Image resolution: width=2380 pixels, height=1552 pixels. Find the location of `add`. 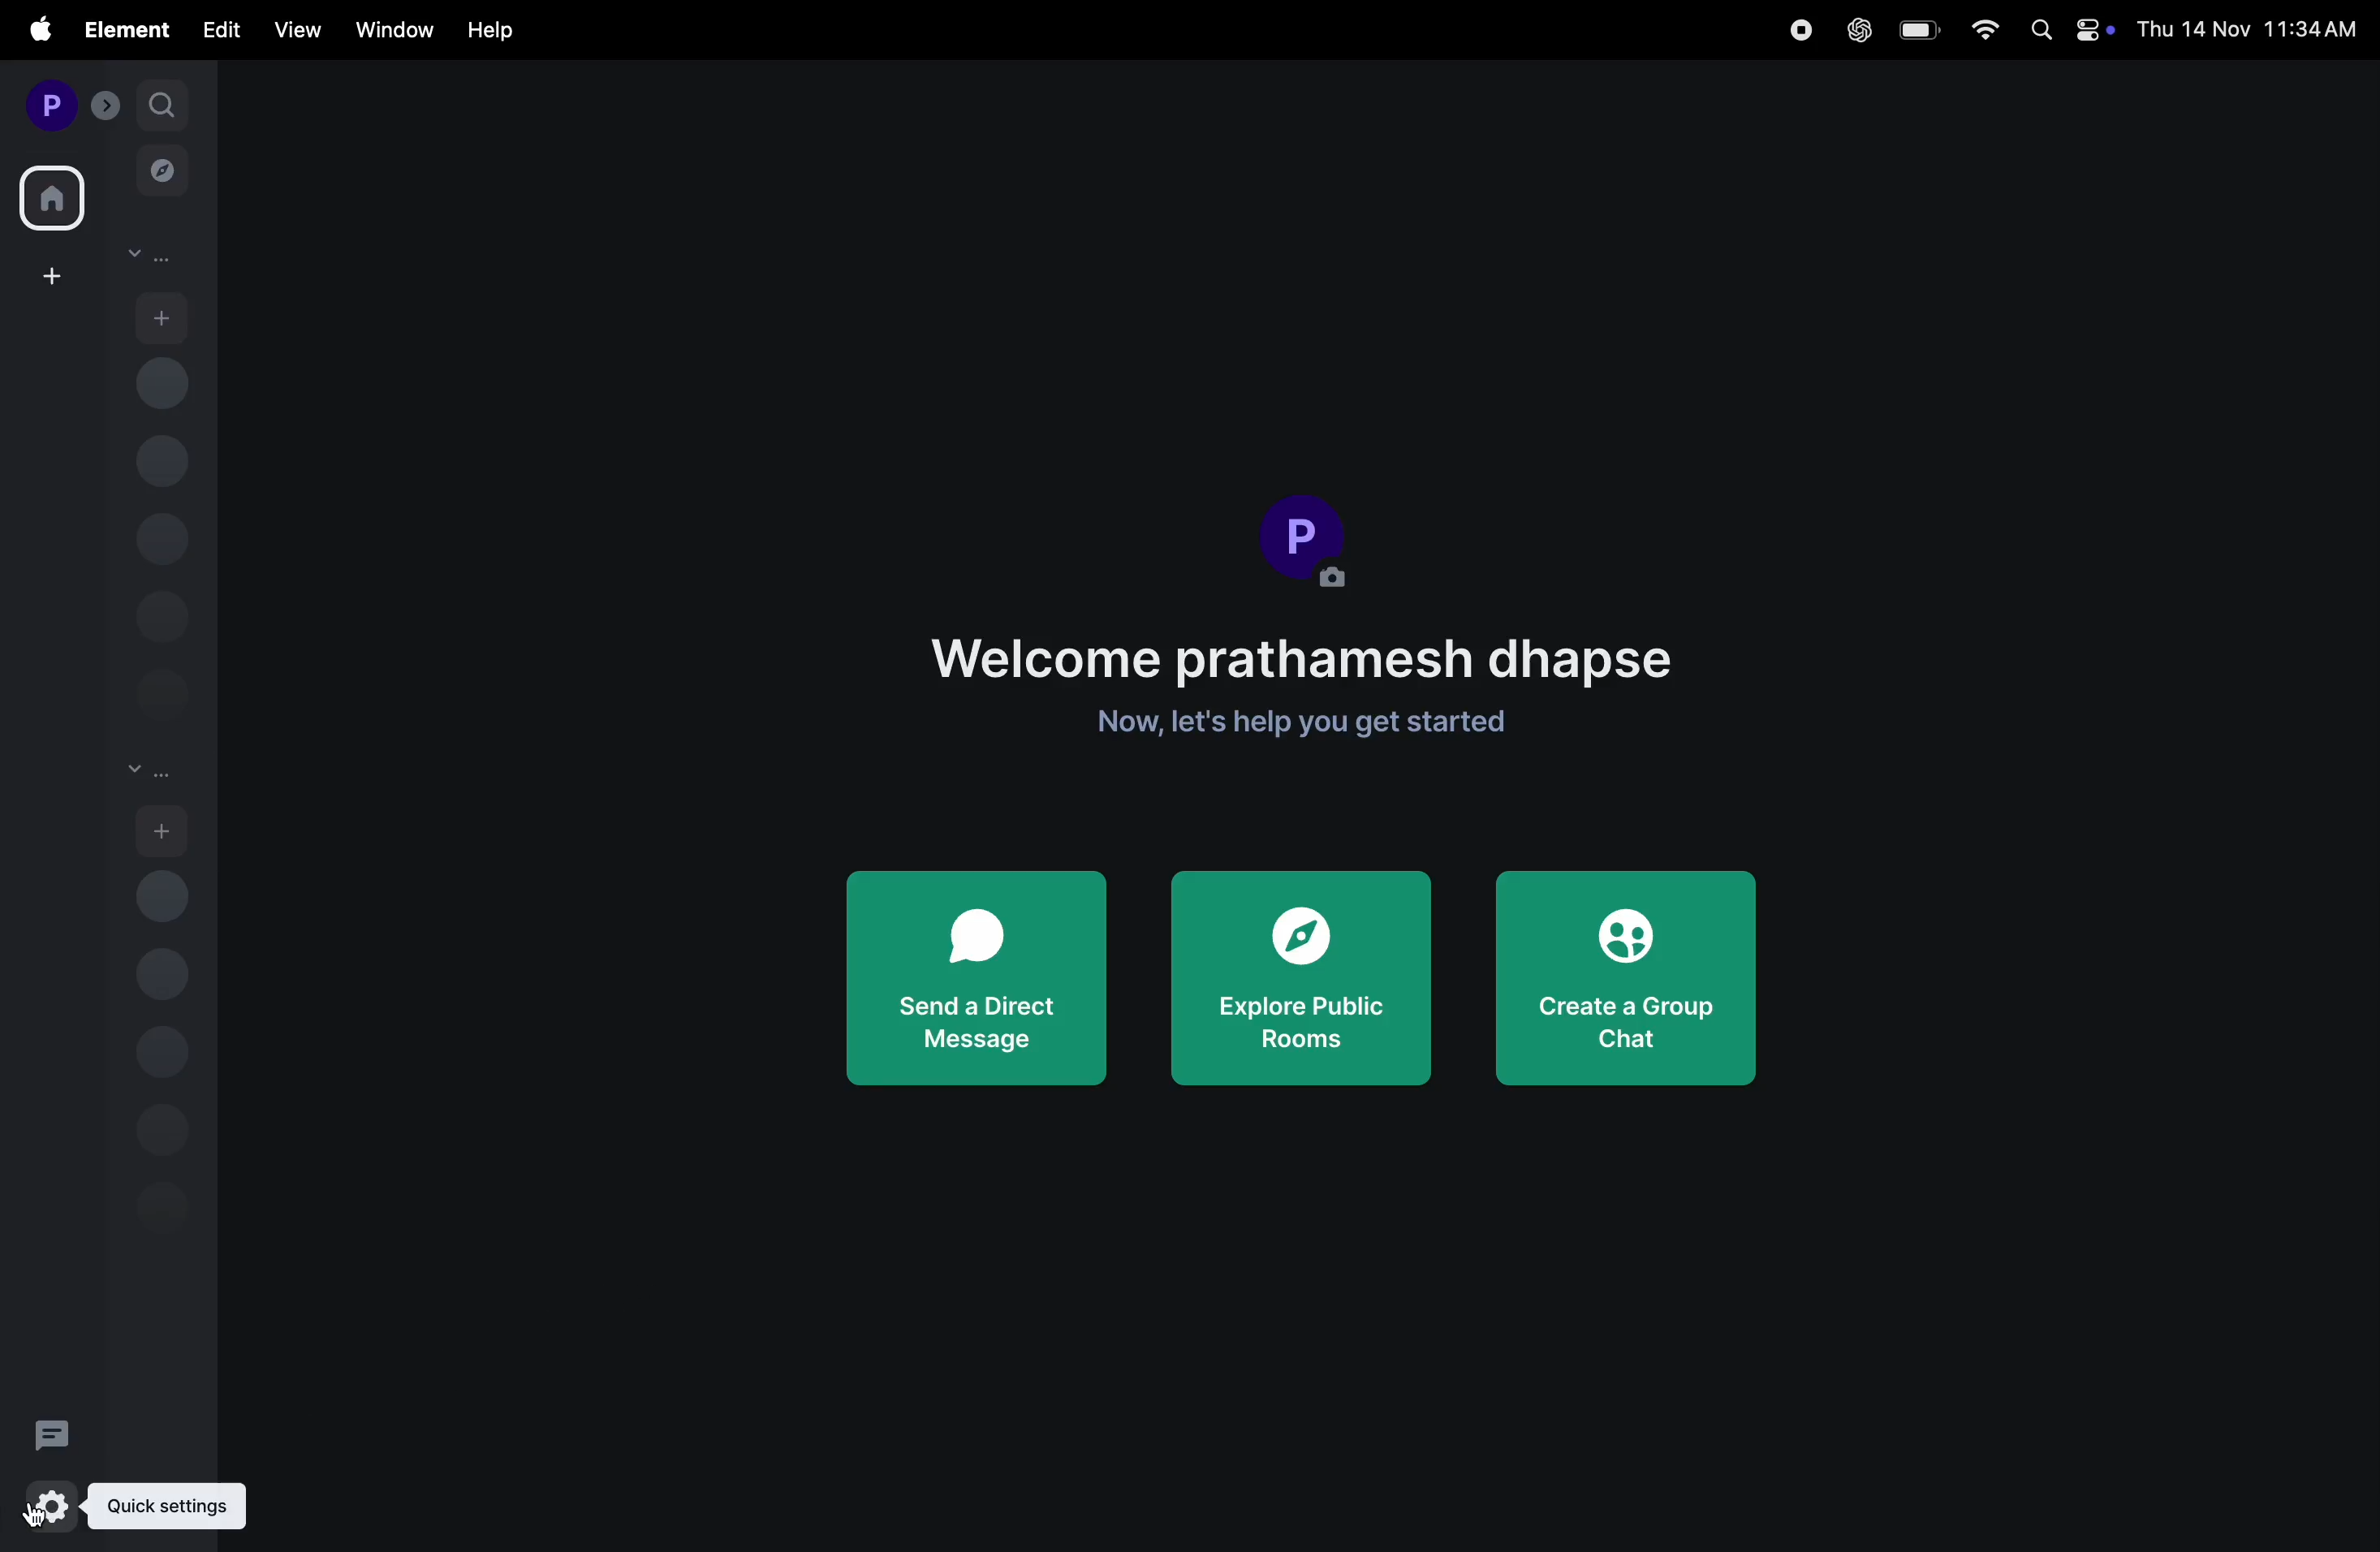

add is located at coordinates (163, 830).